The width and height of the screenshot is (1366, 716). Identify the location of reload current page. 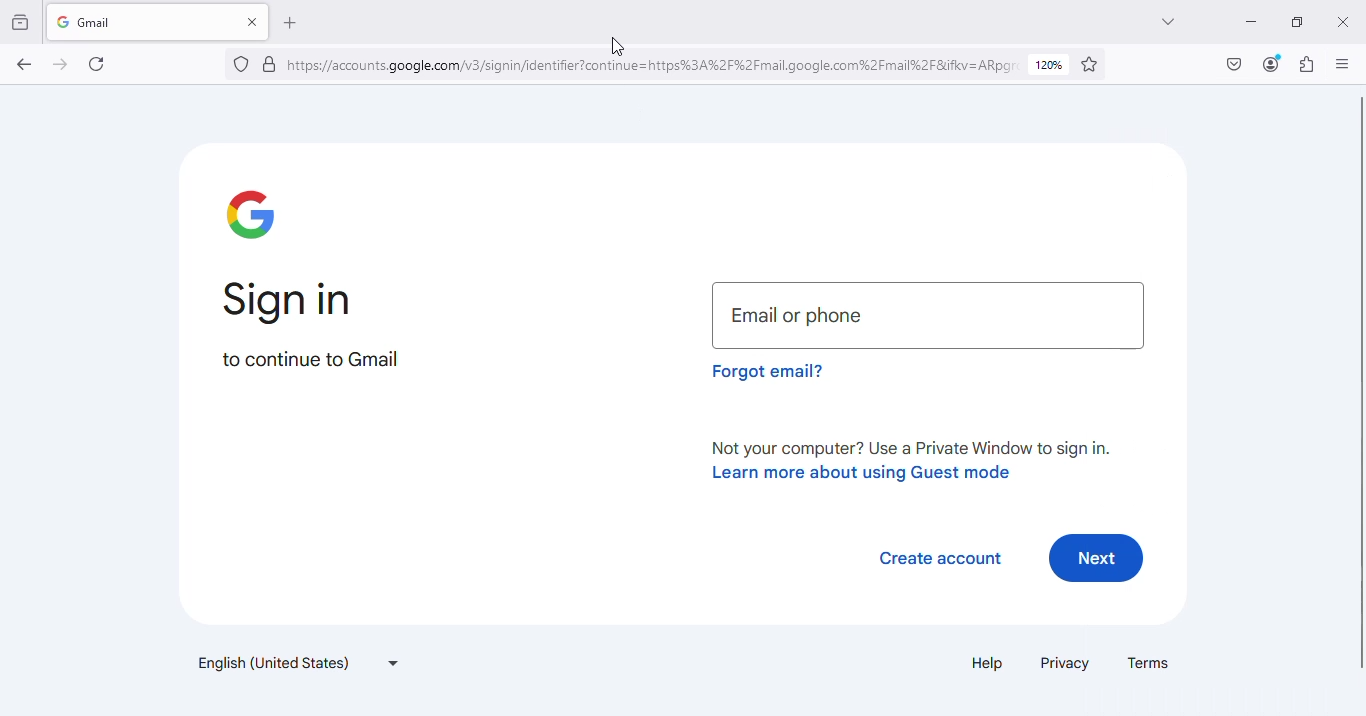
(96, 64).